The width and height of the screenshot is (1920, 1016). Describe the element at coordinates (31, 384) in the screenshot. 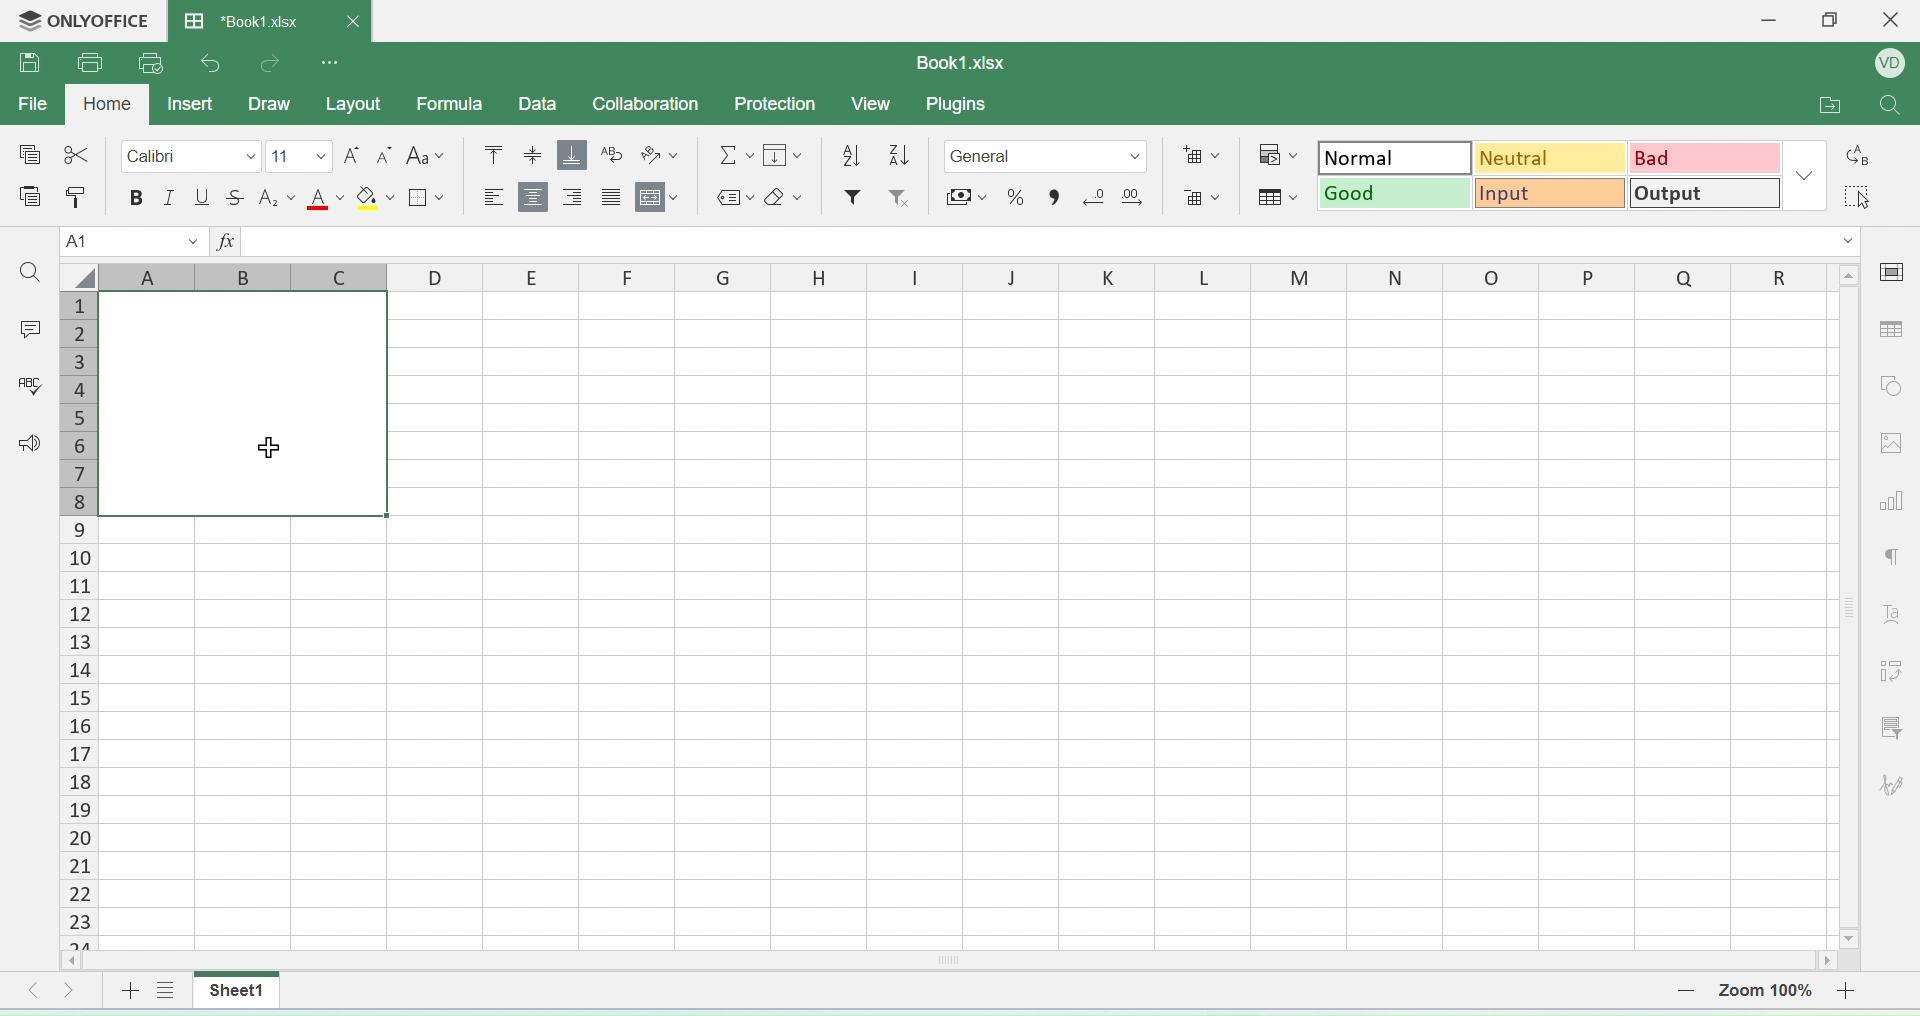

I see `spell check` at that location.